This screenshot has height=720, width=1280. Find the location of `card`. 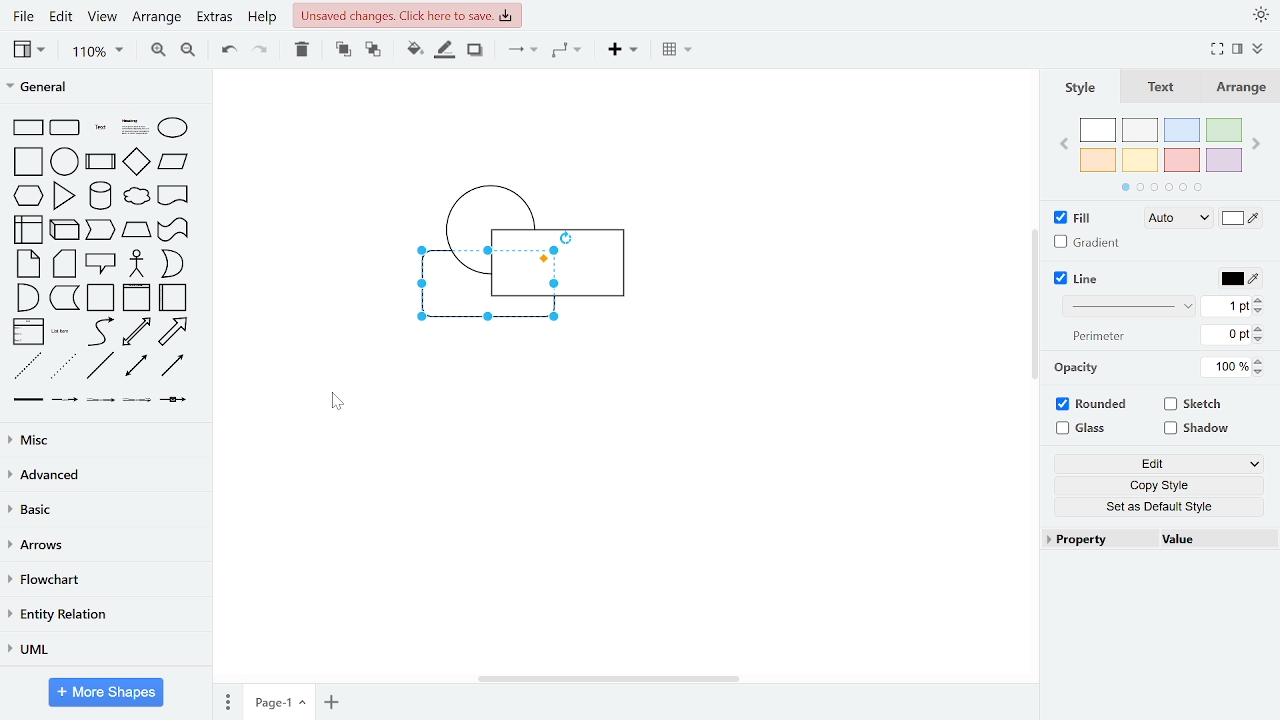

card is located at coordinates (66, 263).